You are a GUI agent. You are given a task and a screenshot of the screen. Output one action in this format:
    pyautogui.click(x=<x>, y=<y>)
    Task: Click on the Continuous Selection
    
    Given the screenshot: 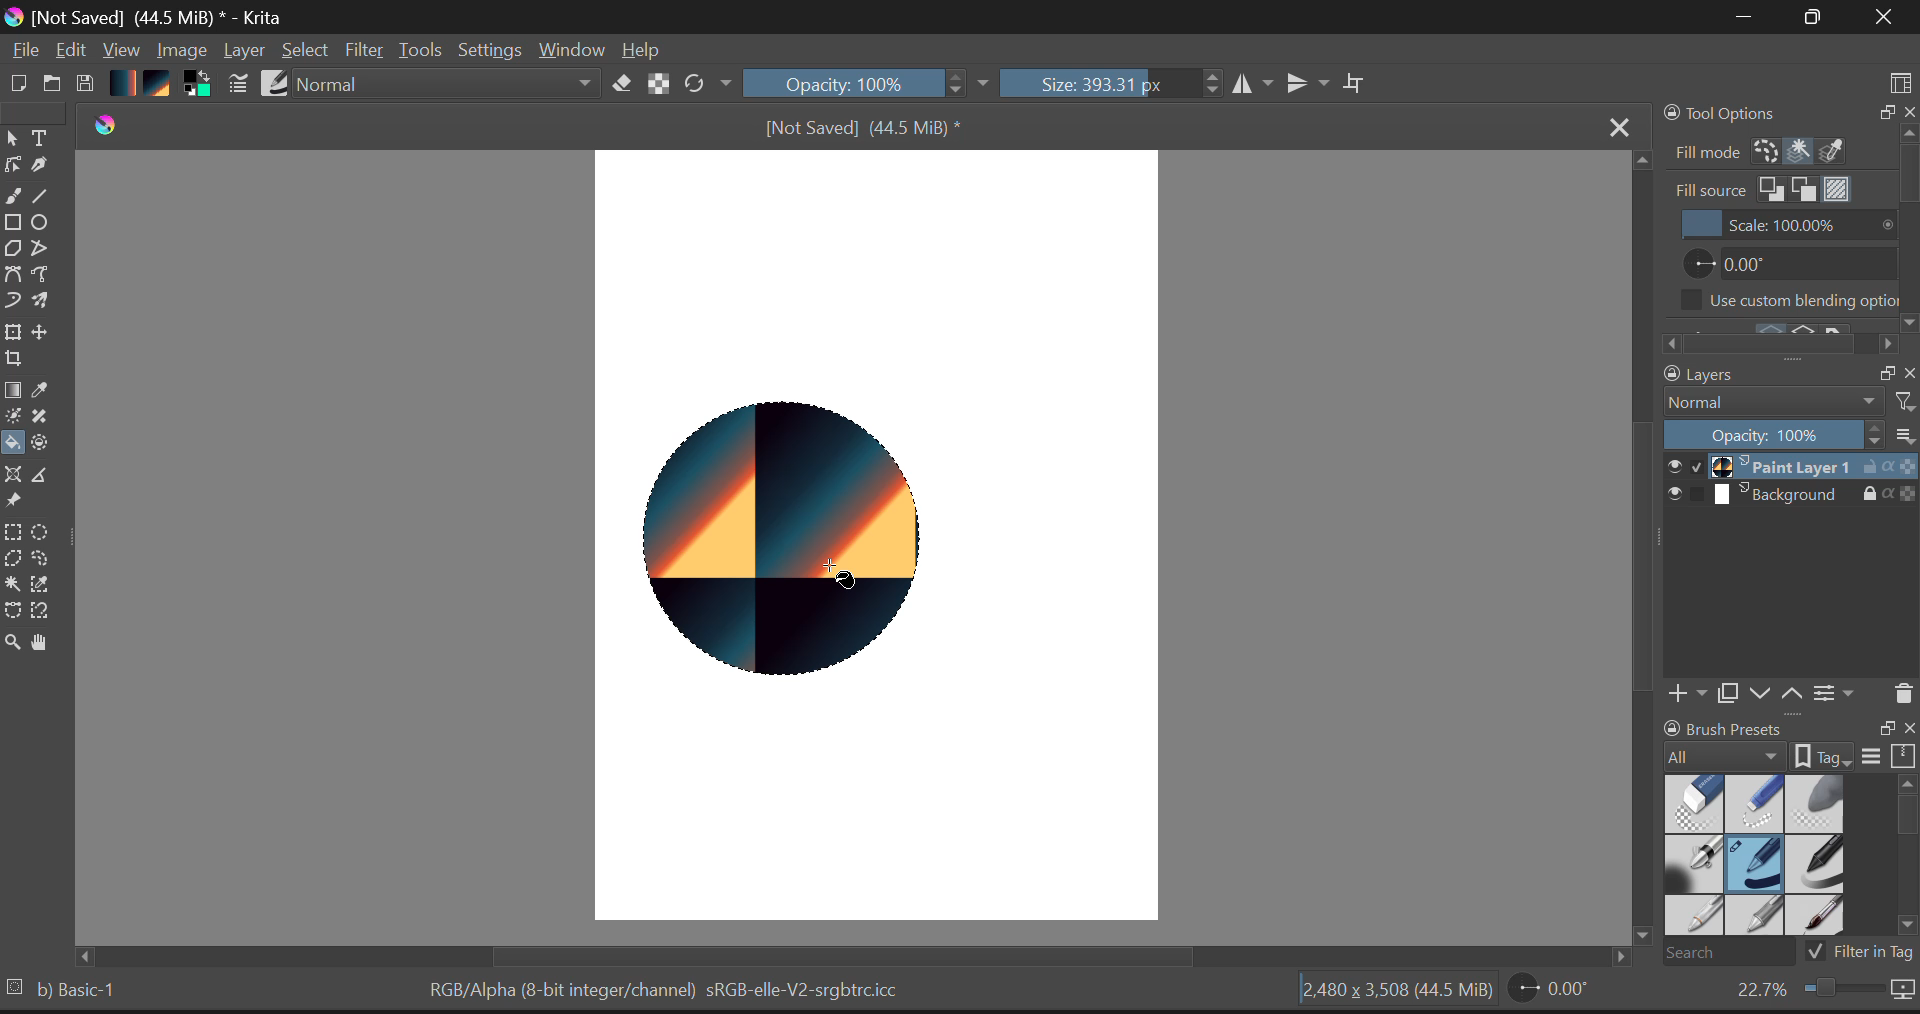 What is the action you would take?
    pyautogui.click(x=16, y=585)
    